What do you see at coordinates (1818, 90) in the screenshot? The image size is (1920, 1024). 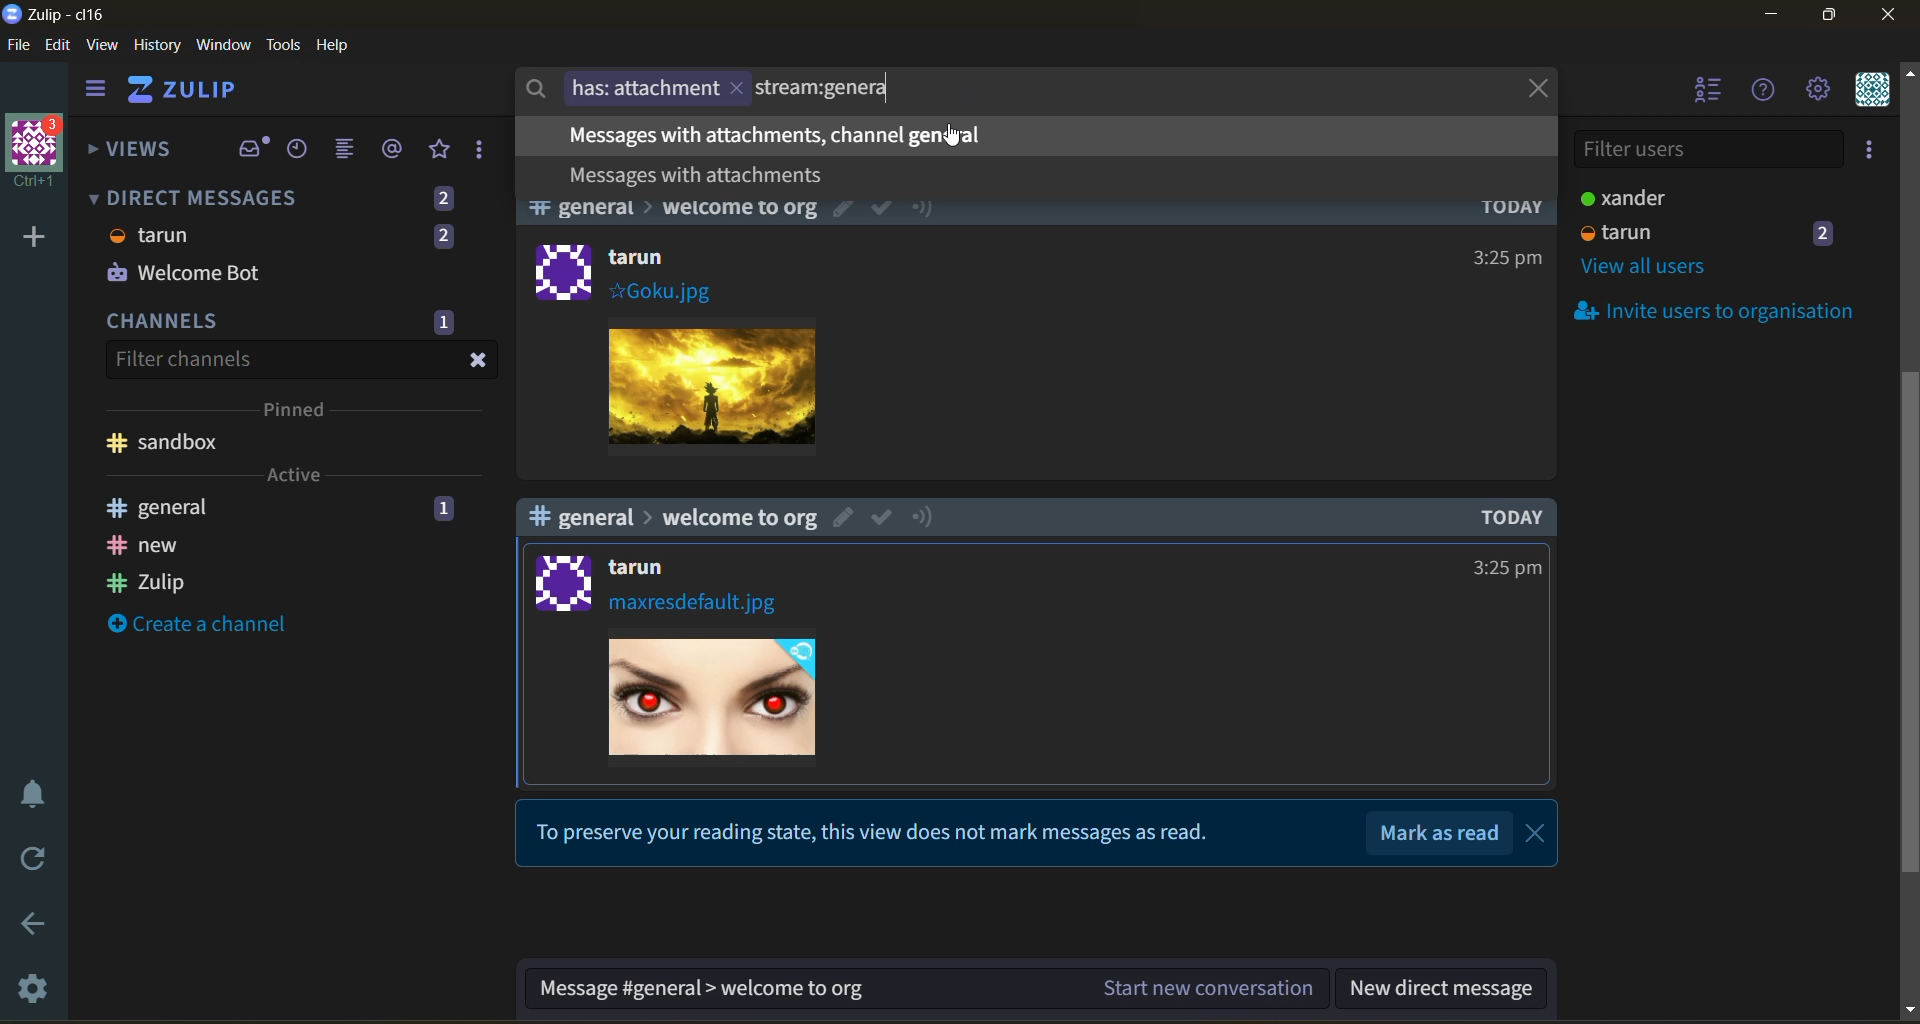 I see `settings` at bounding box center [1818, 90].